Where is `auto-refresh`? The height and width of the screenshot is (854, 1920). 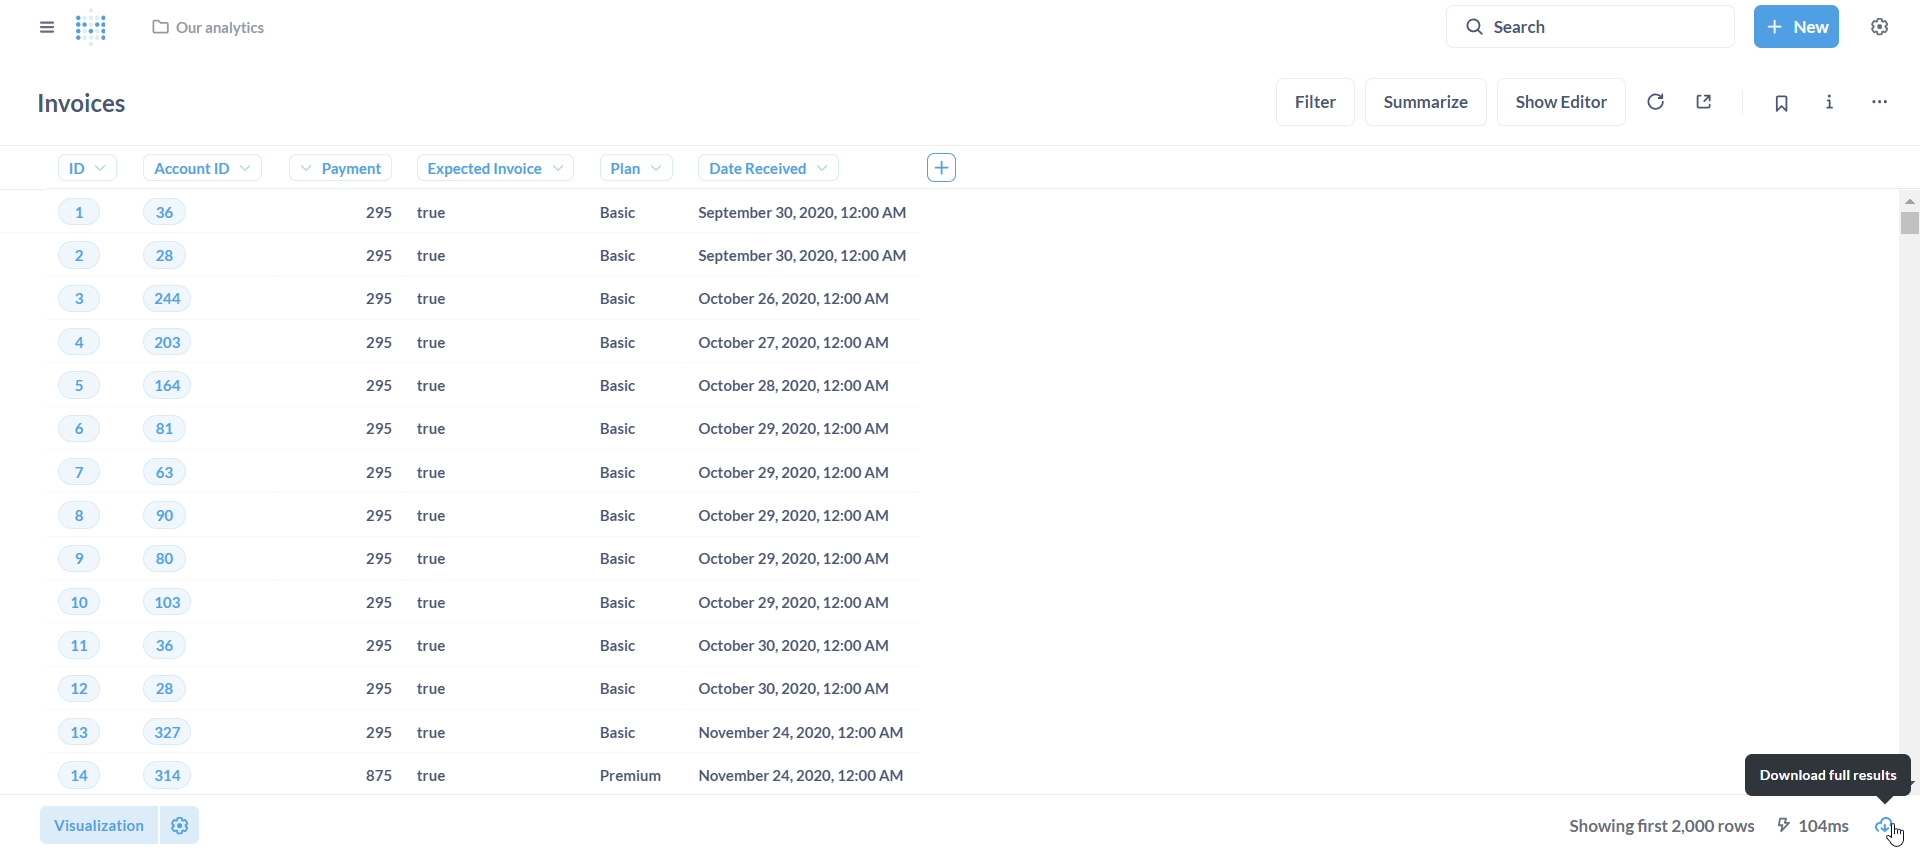 auto-refresh is located at coordinates (1654, 101).